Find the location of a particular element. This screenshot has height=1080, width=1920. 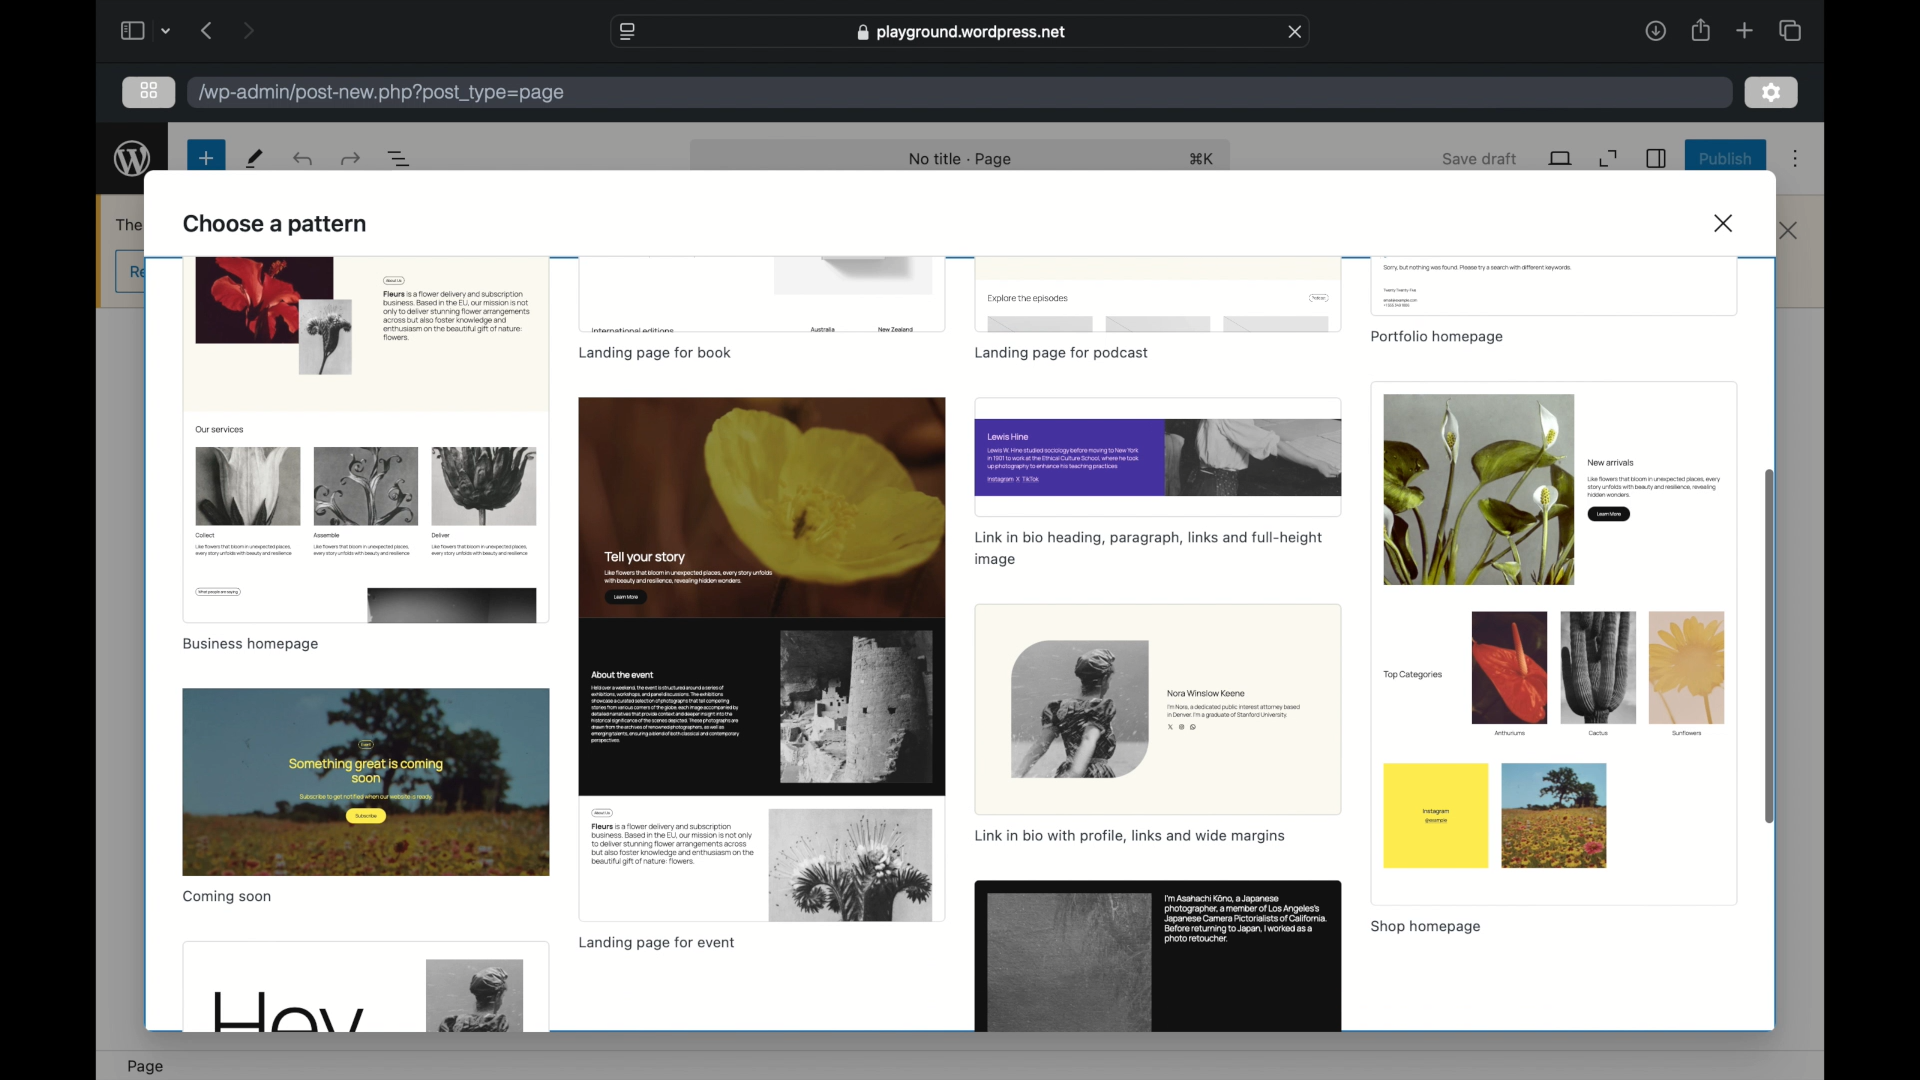

landing page for book is located at coordinates (656, 353).